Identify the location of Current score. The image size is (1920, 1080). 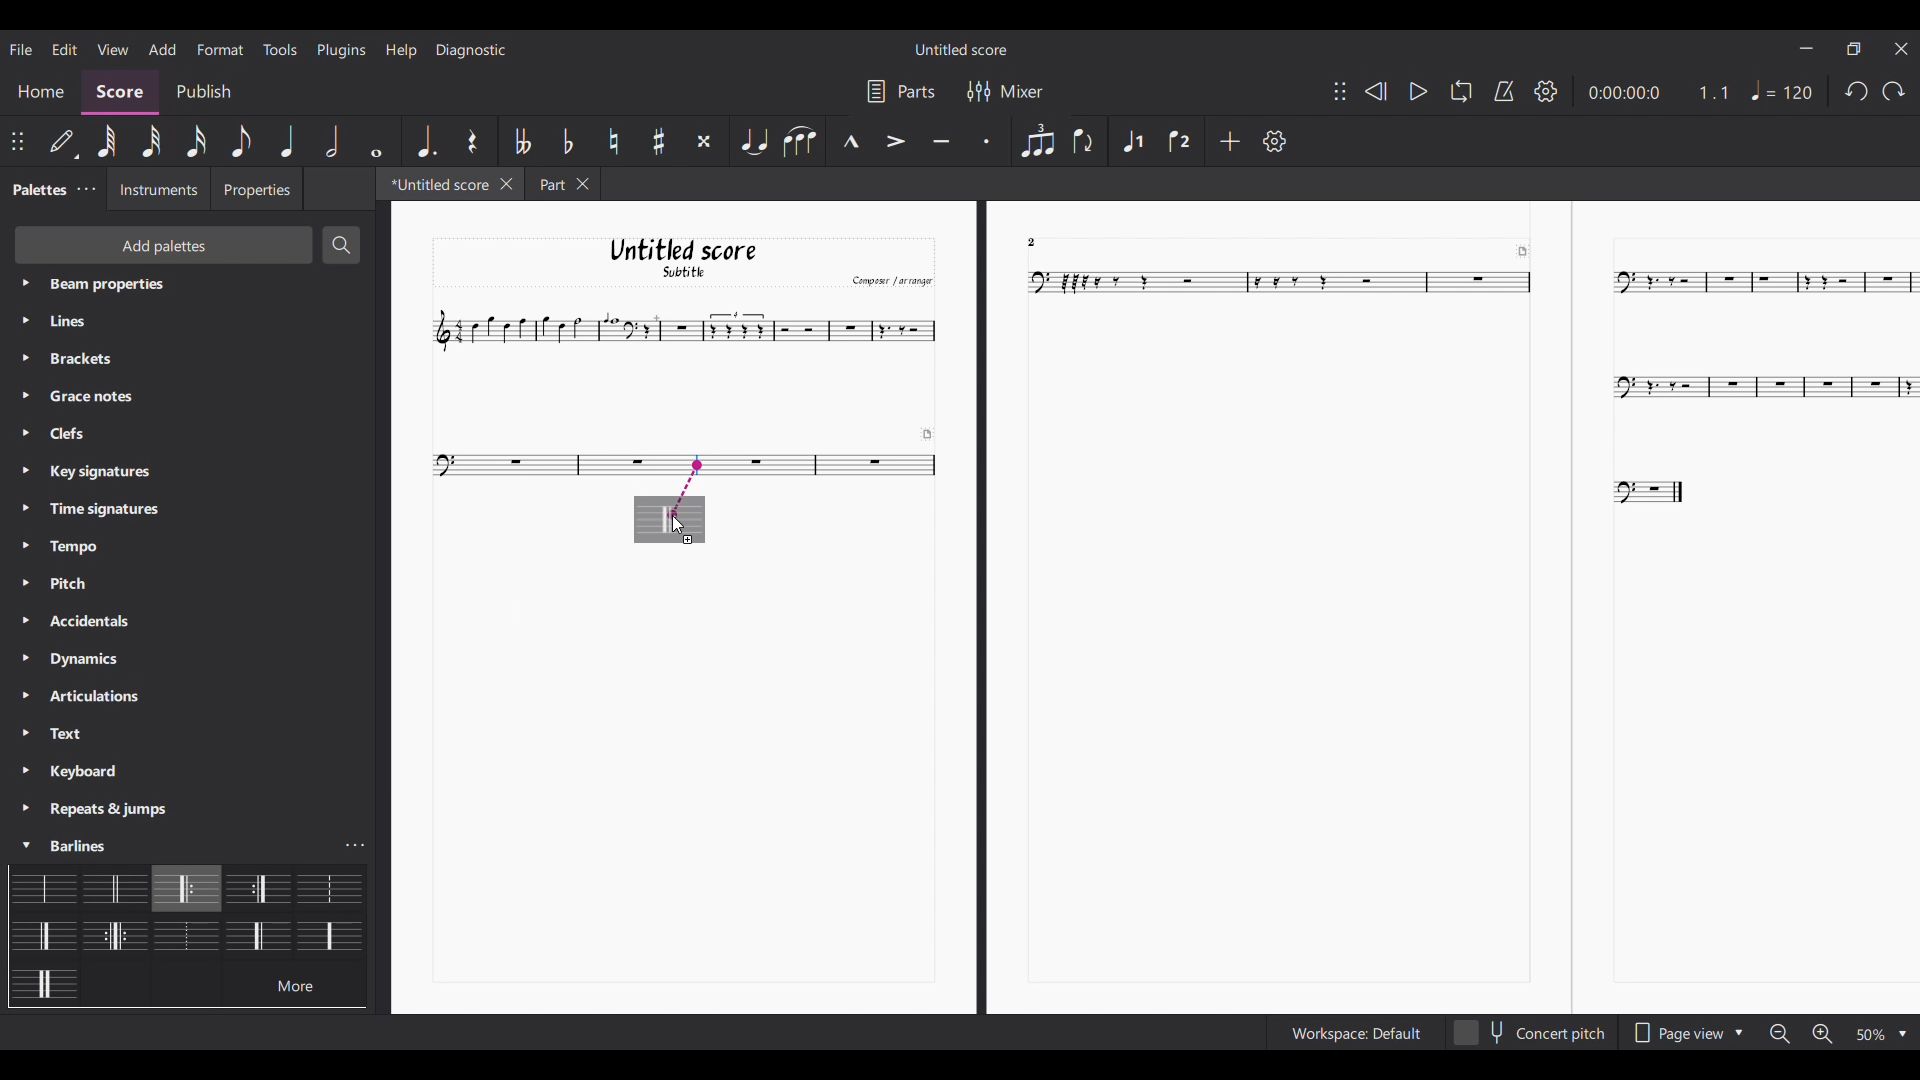
(1156, 608).